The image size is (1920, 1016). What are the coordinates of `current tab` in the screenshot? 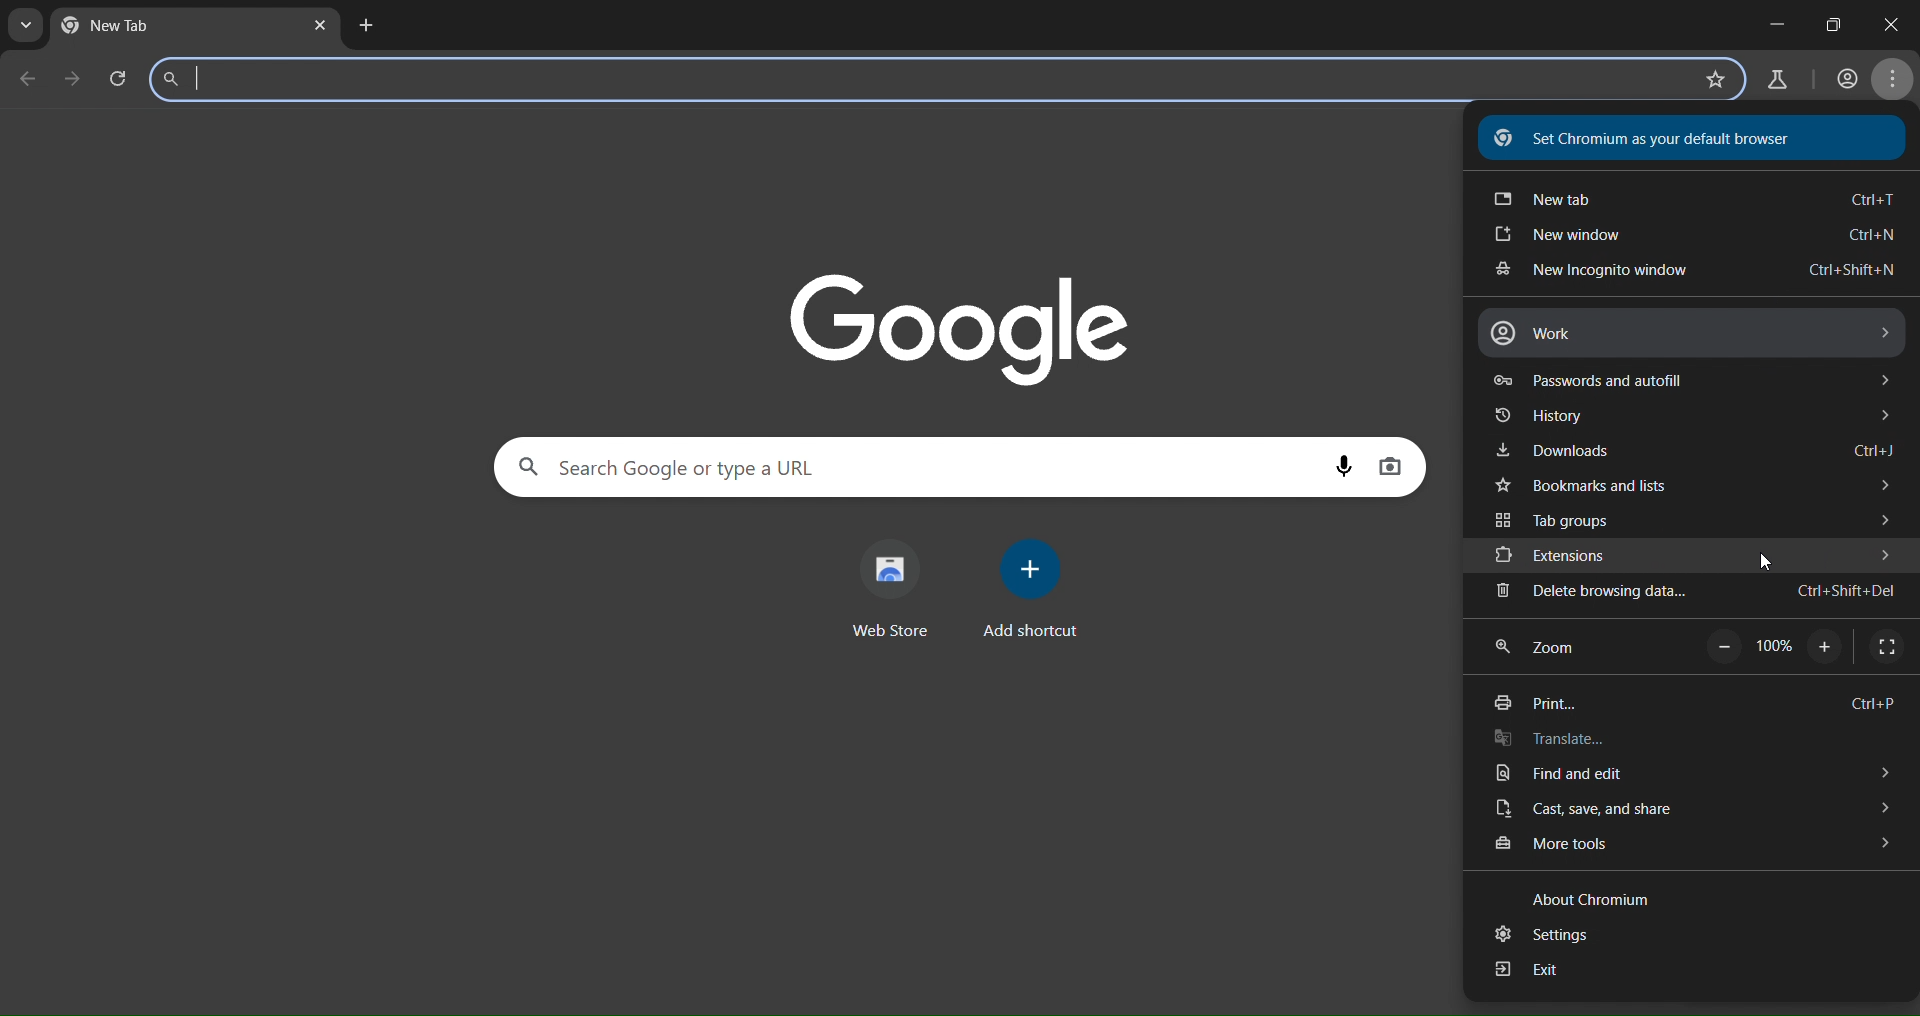 It's located at (139, 26).